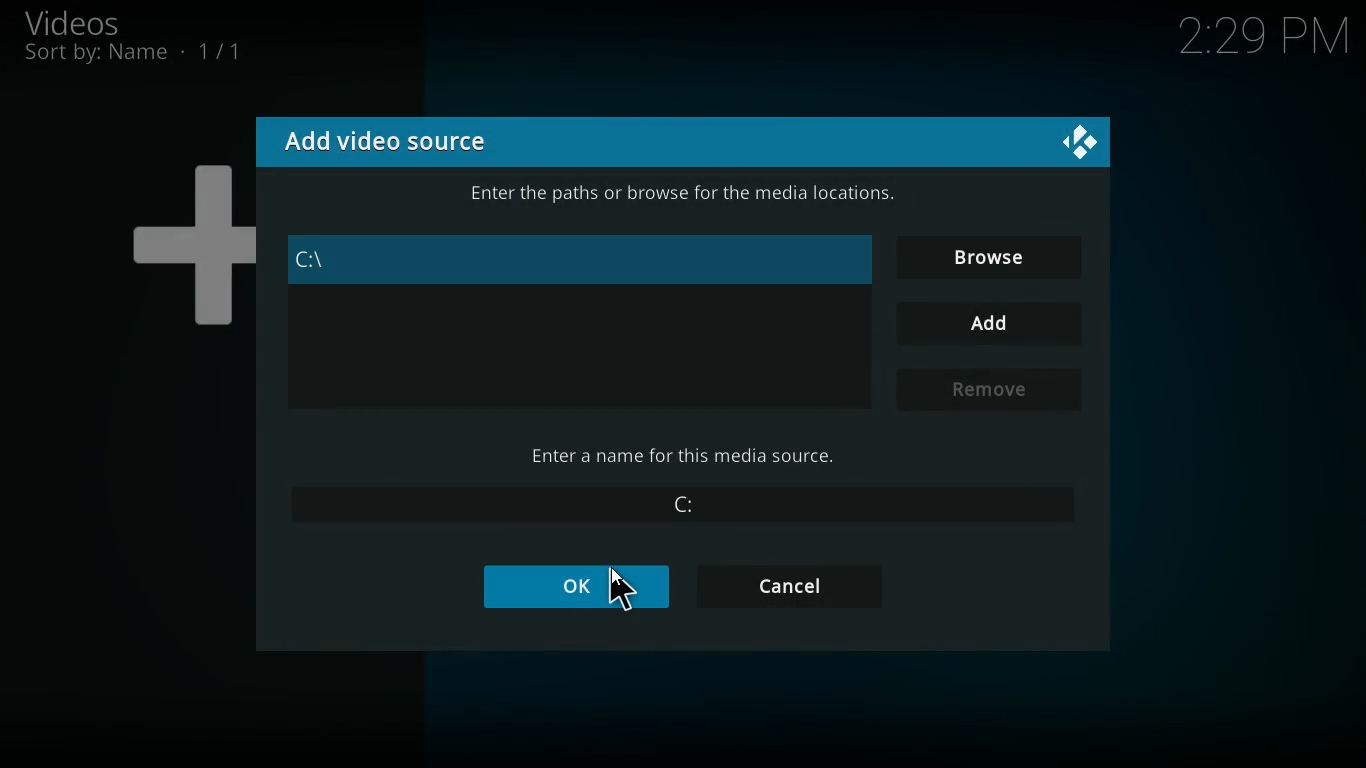  I want to click on sort by name 1/1, so click(133, 53).